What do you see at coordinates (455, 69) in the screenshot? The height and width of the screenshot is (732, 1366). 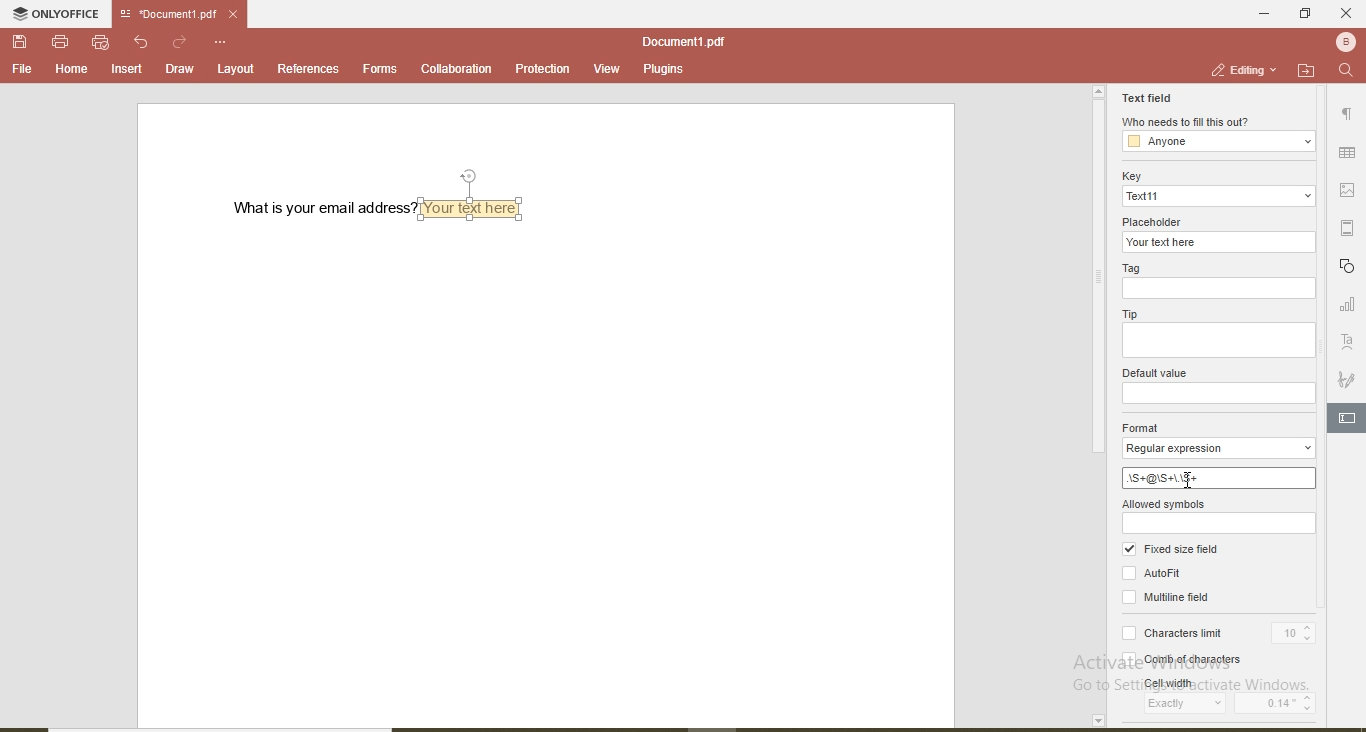 I see `collaboration` at bounding box center [455, 69].